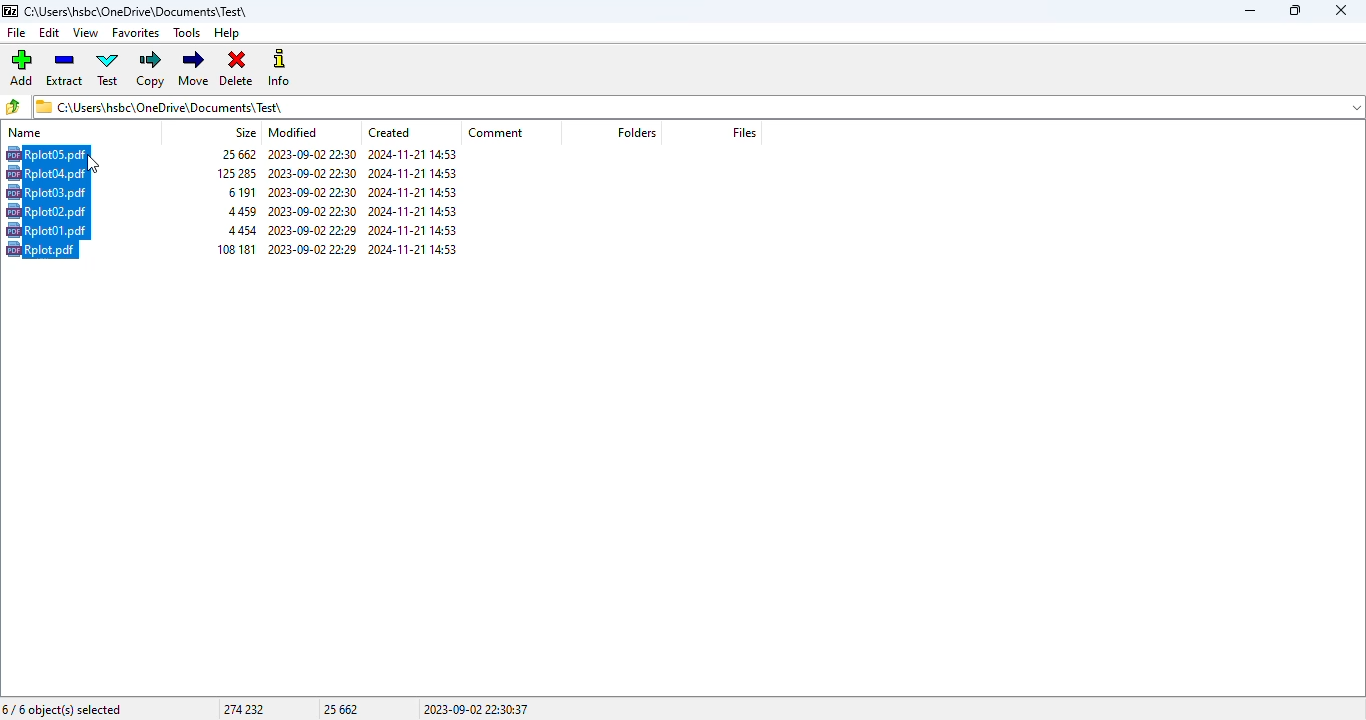  What do you see at coordinates (15, 33) in the screenshot?
I see `file` at bounding box center [15, 33].